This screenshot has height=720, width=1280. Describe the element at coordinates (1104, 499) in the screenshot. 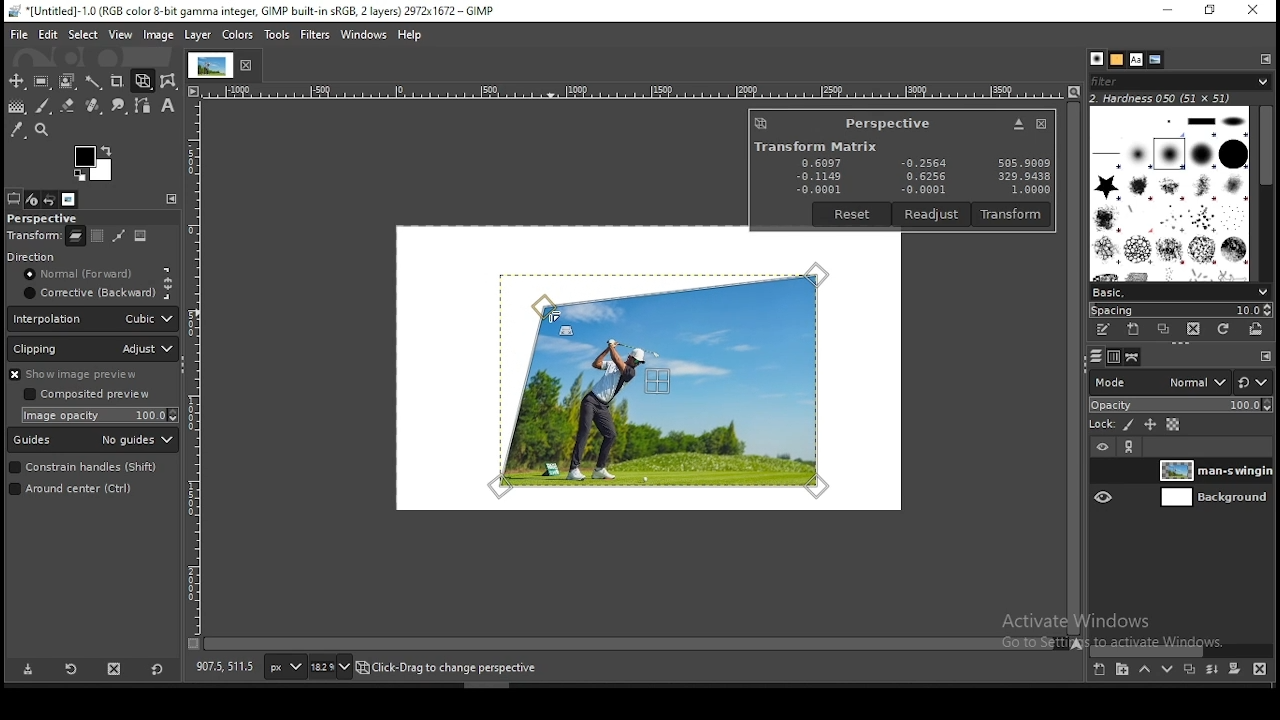

I see `layer visibility on/off` at that location.